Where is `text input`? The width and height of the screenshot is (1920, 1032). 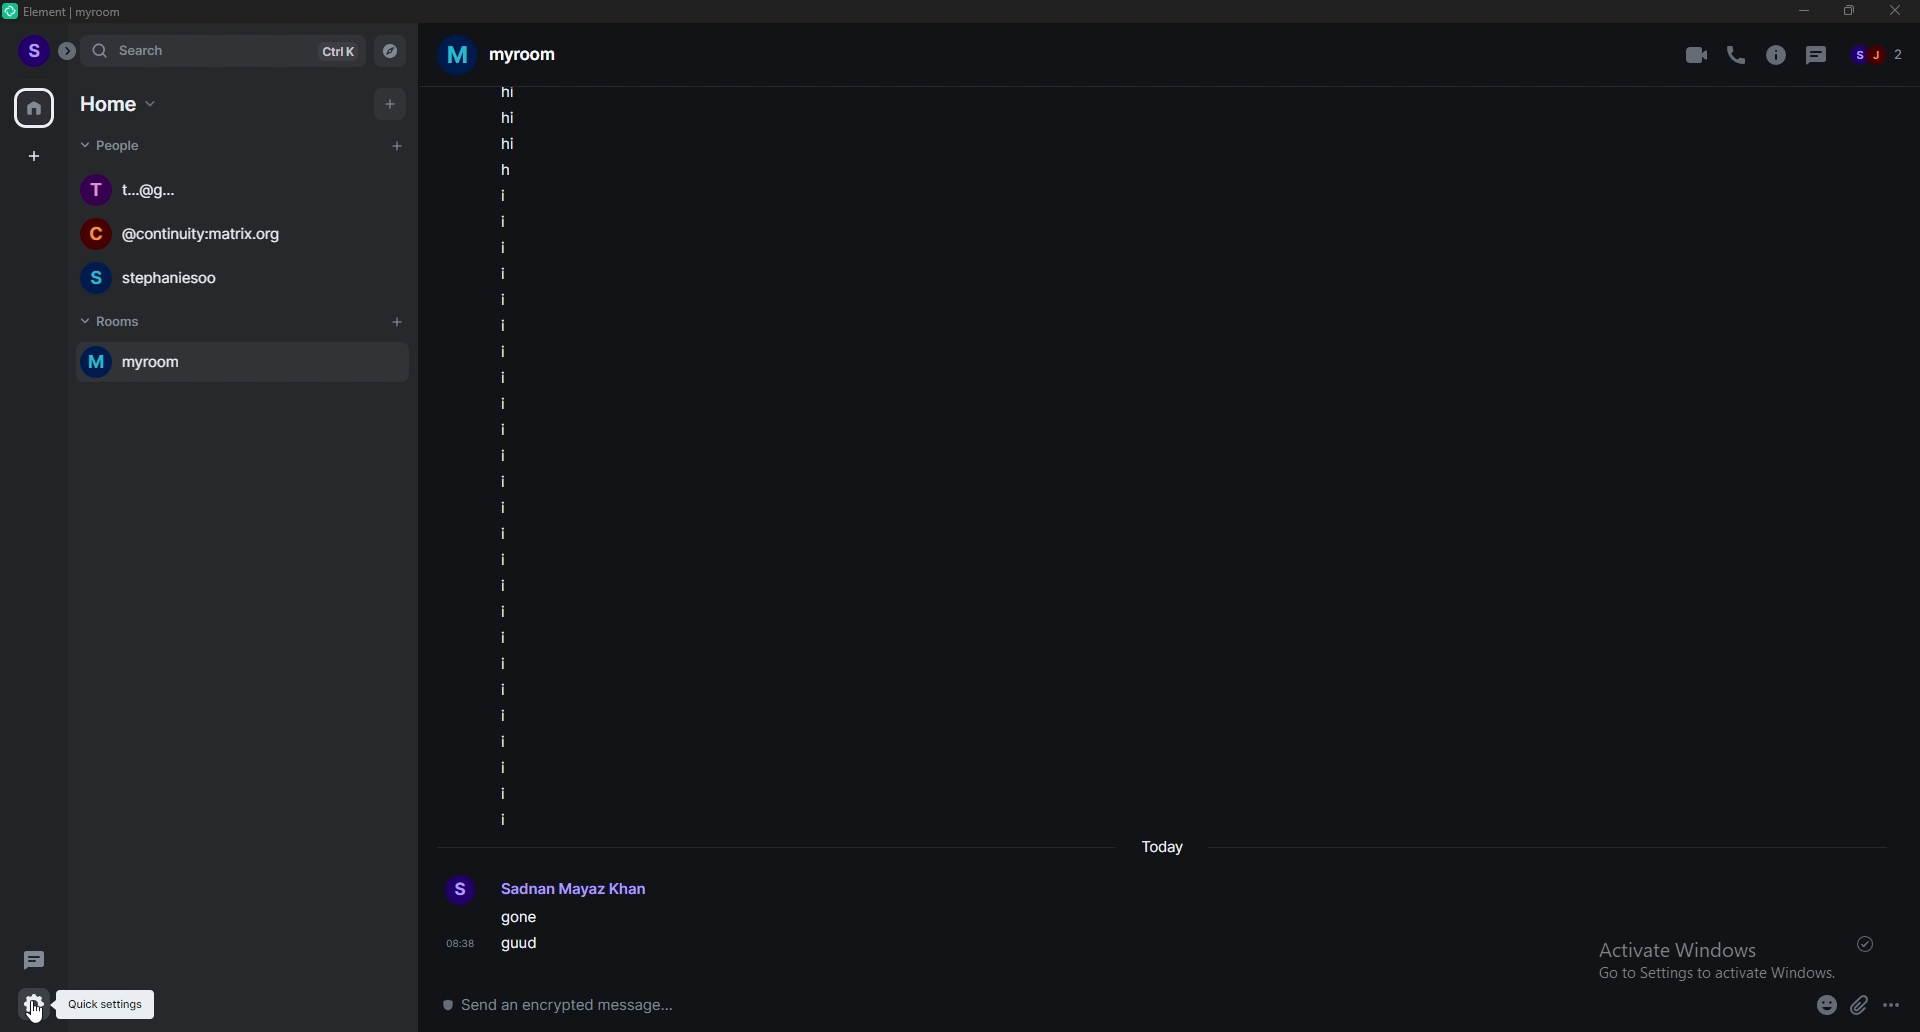 text input is located at coordinates (996, 1001).